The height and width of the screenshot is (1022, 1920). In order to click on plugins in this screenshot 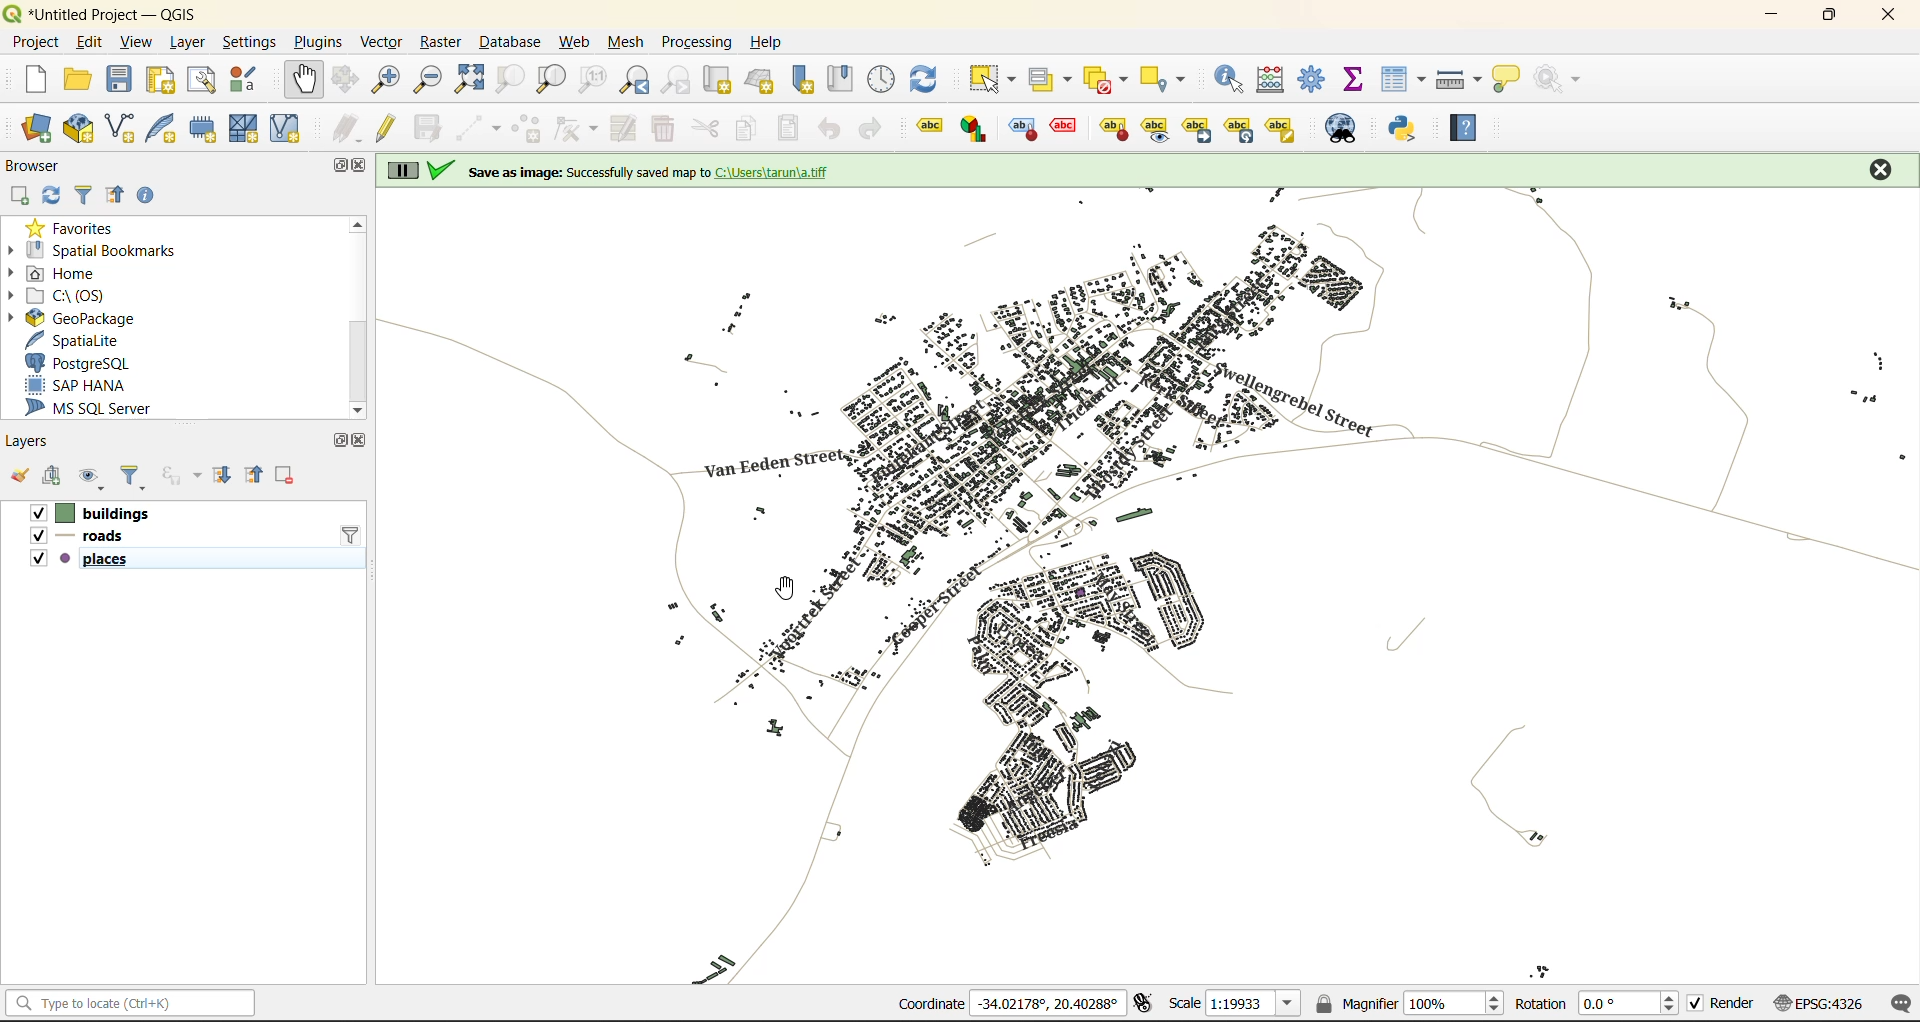, I will do `click(318, 42)`.